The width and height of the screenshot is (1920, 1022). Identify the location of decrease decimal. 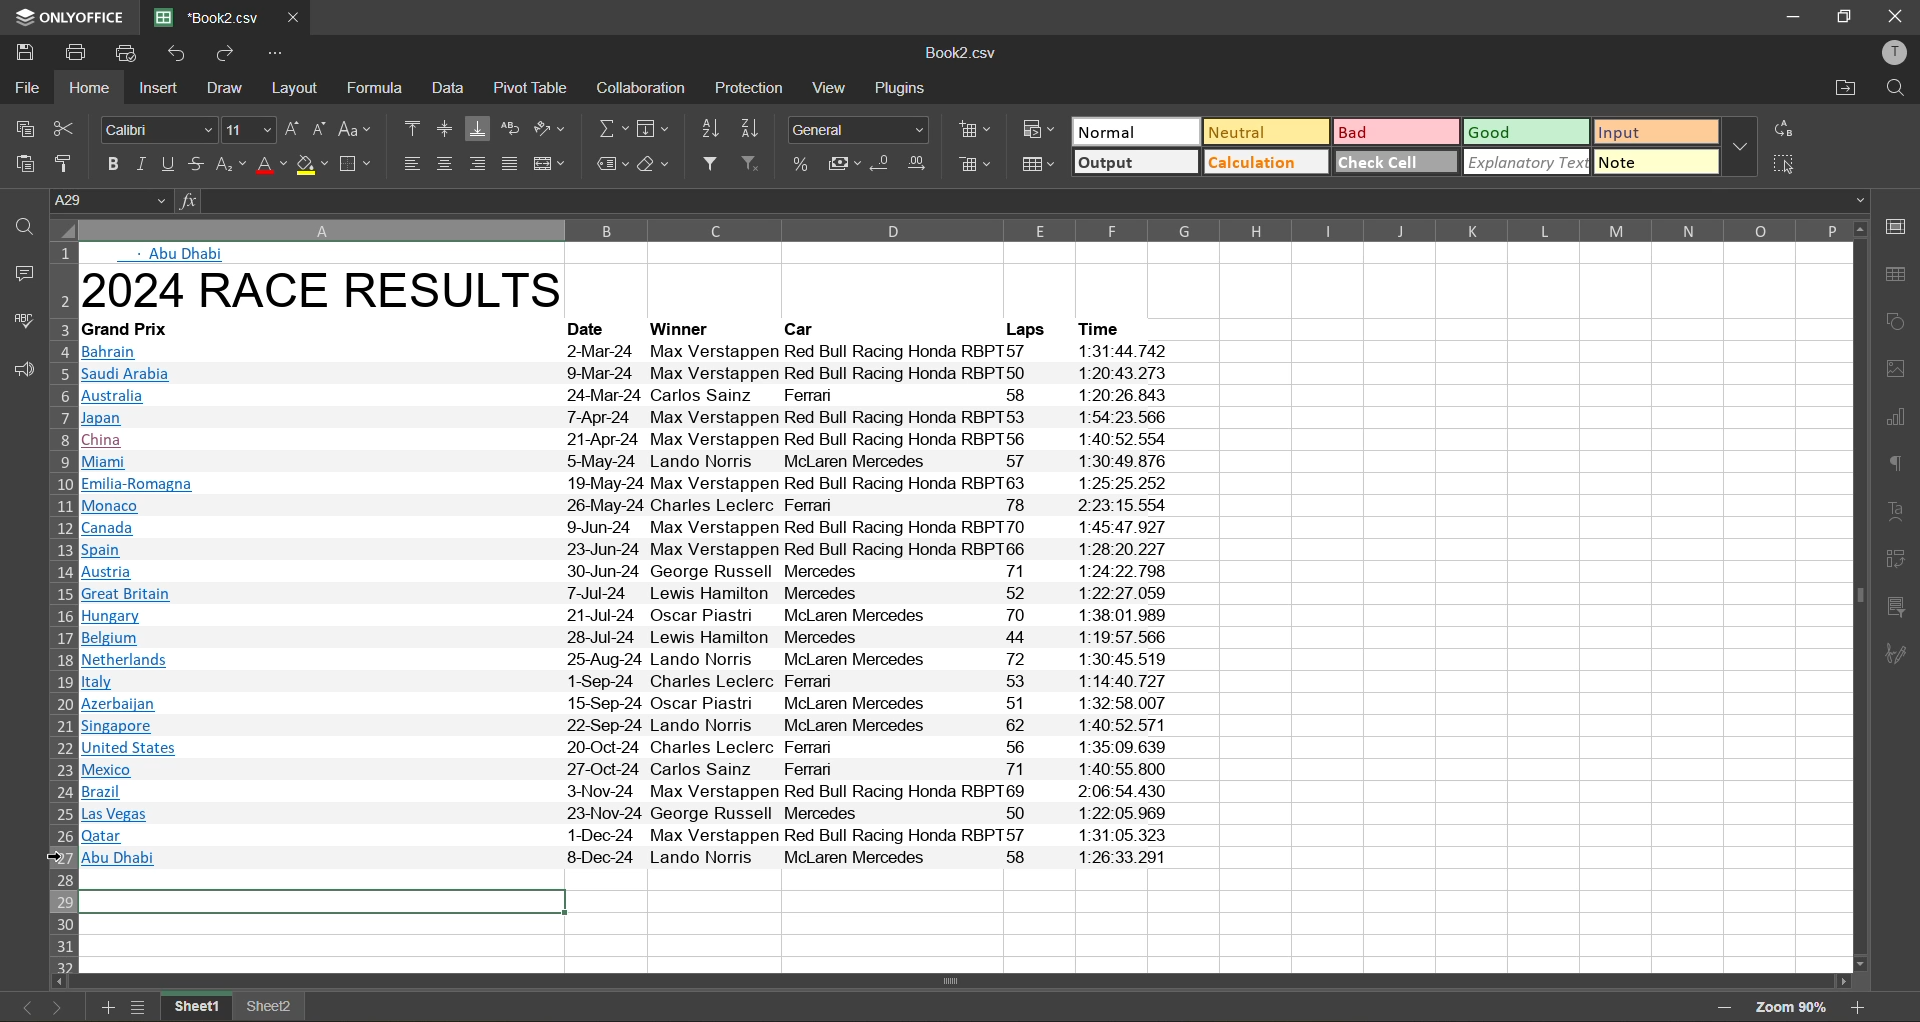
(883, 166).